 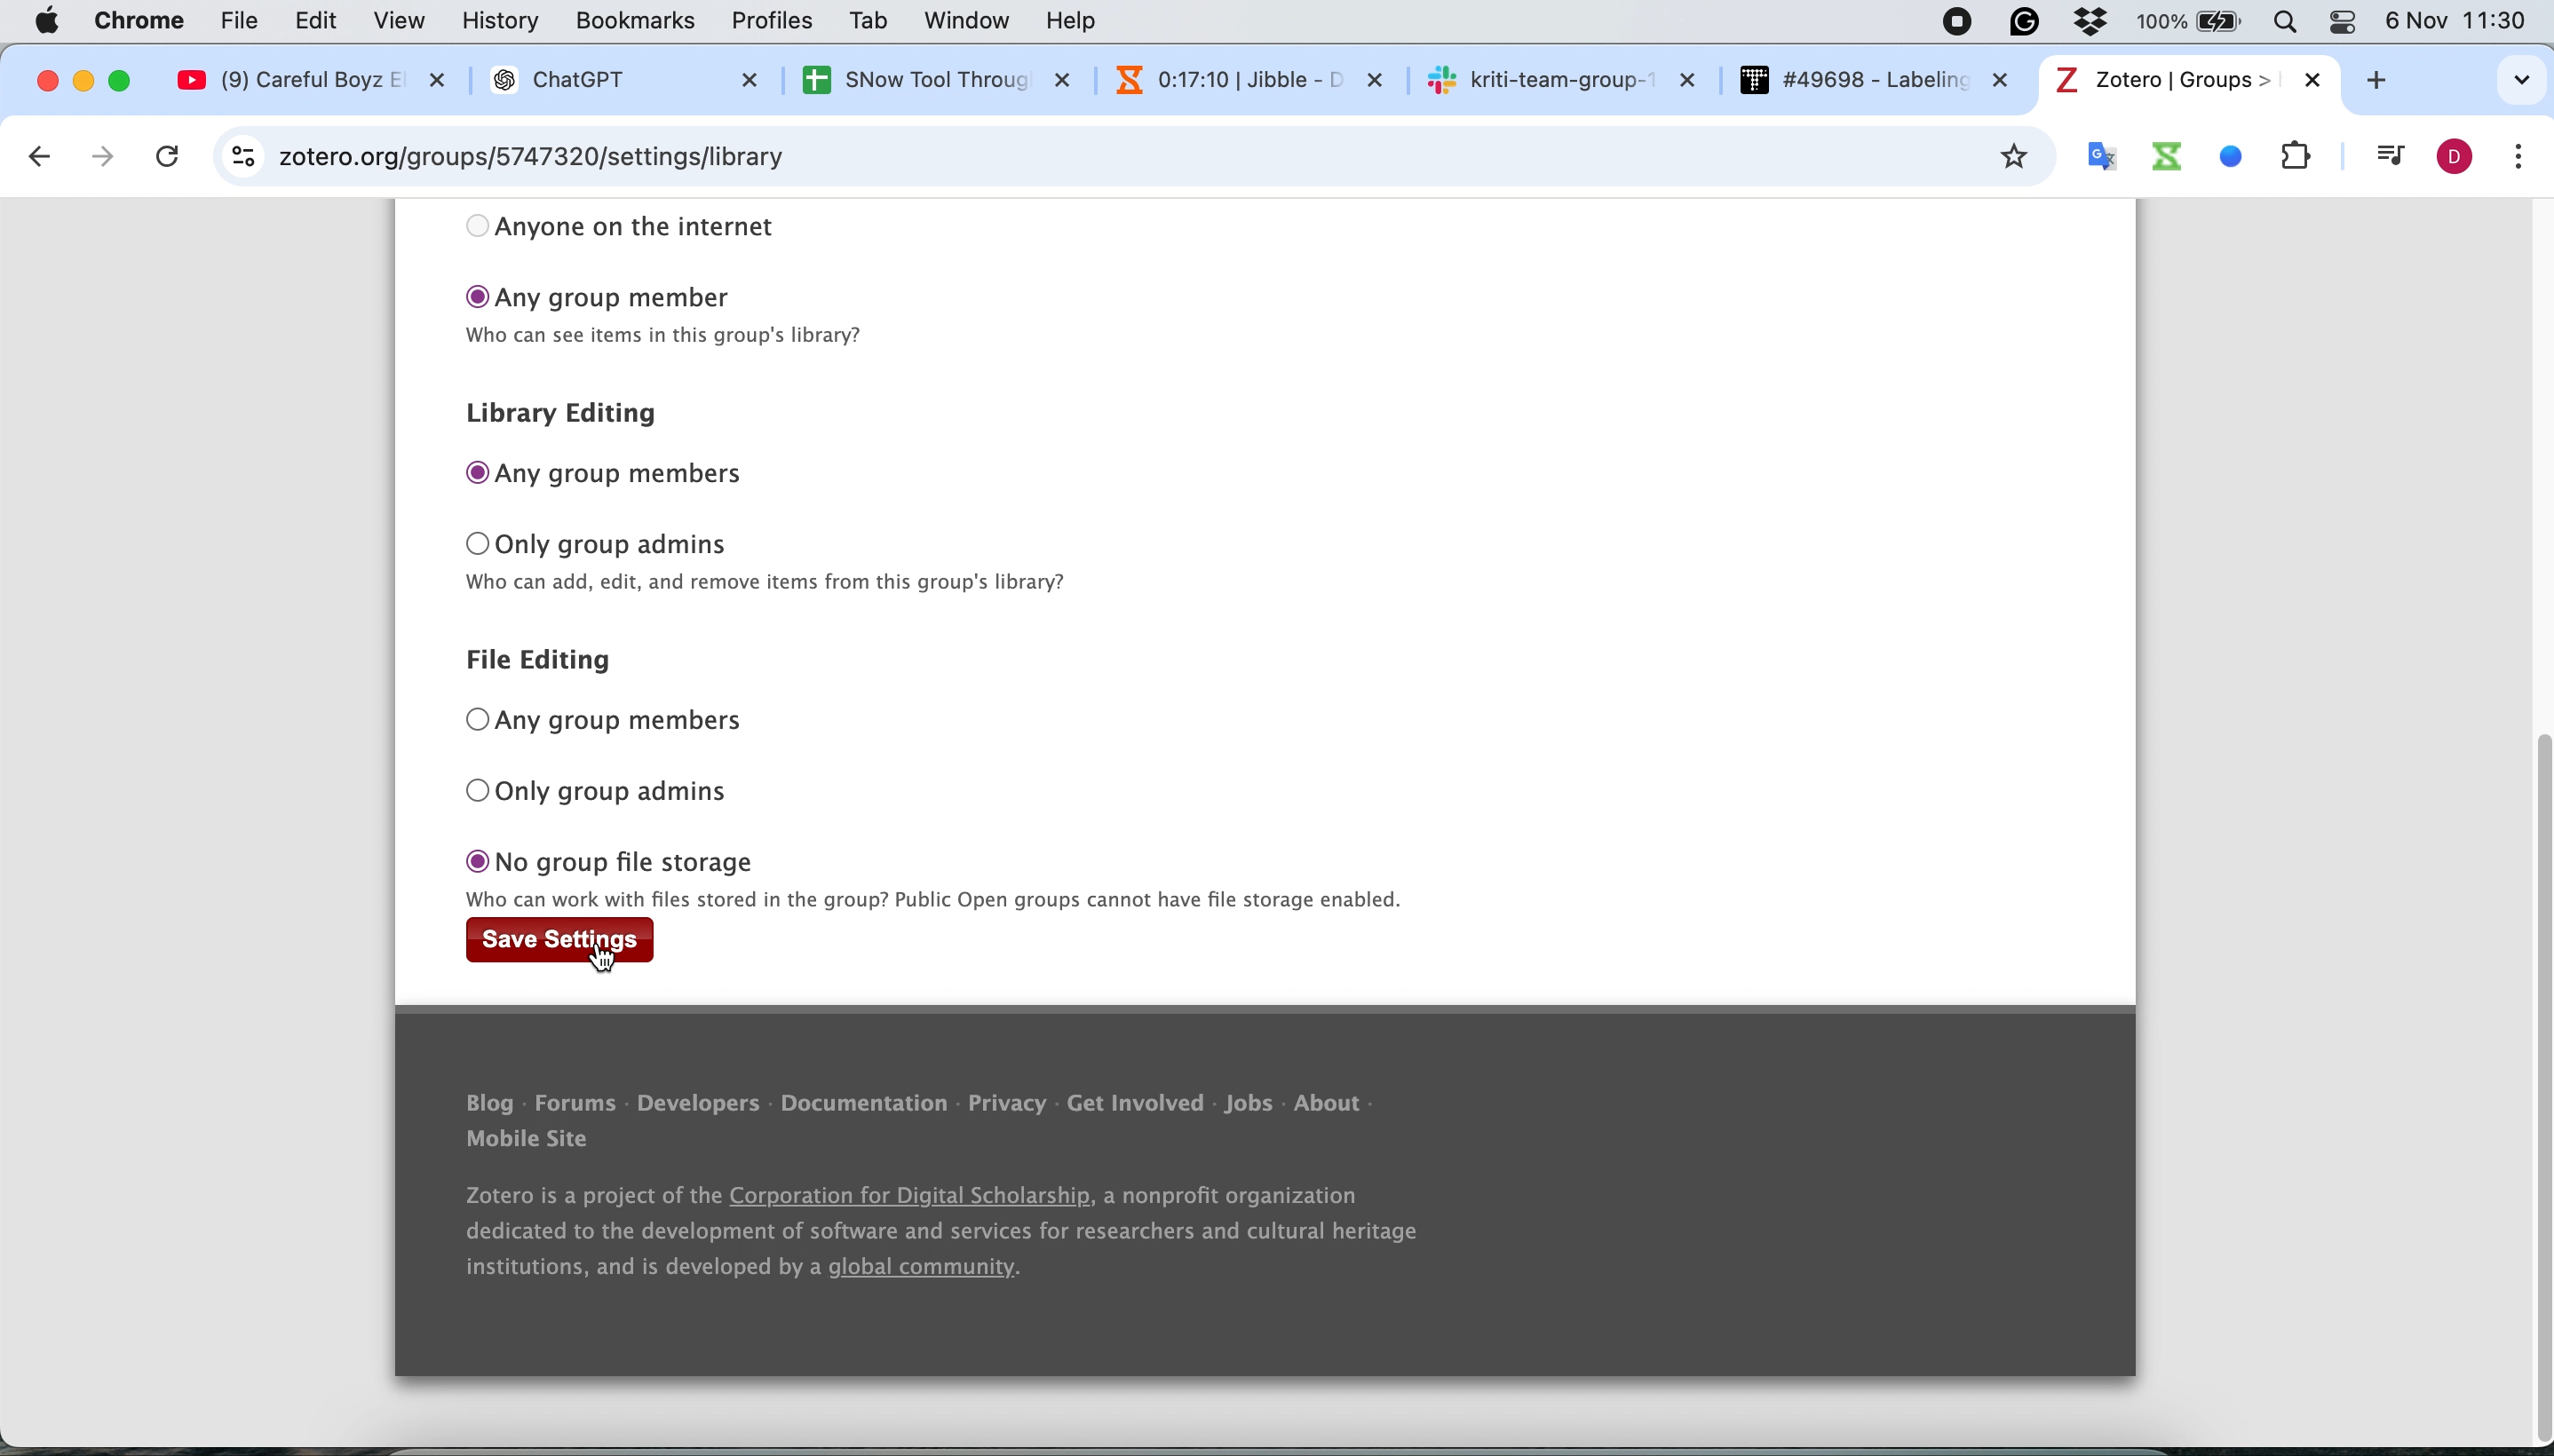 I want to click on view, so click(x=403, y=20).